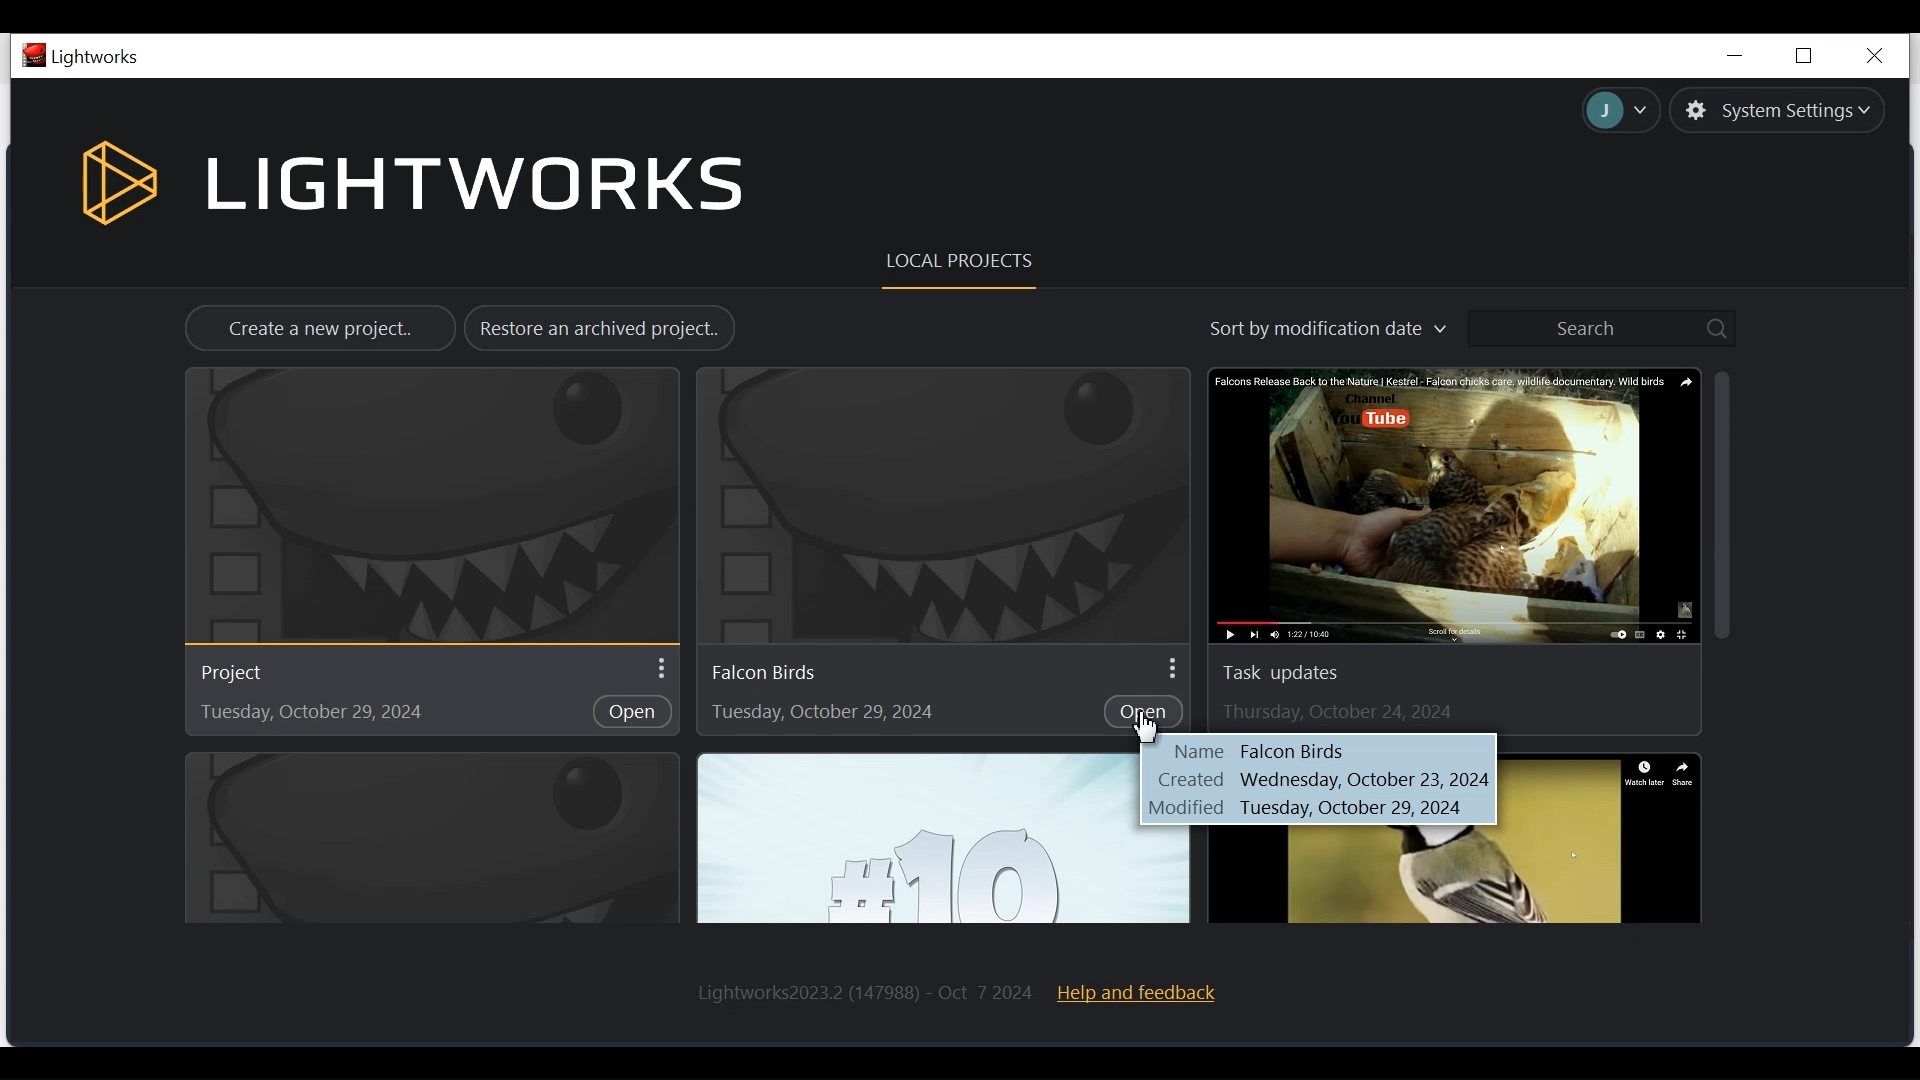  Describe the element at coordinates (602, 330) in the screenshot. I see `Restore an arhived project` at that location.